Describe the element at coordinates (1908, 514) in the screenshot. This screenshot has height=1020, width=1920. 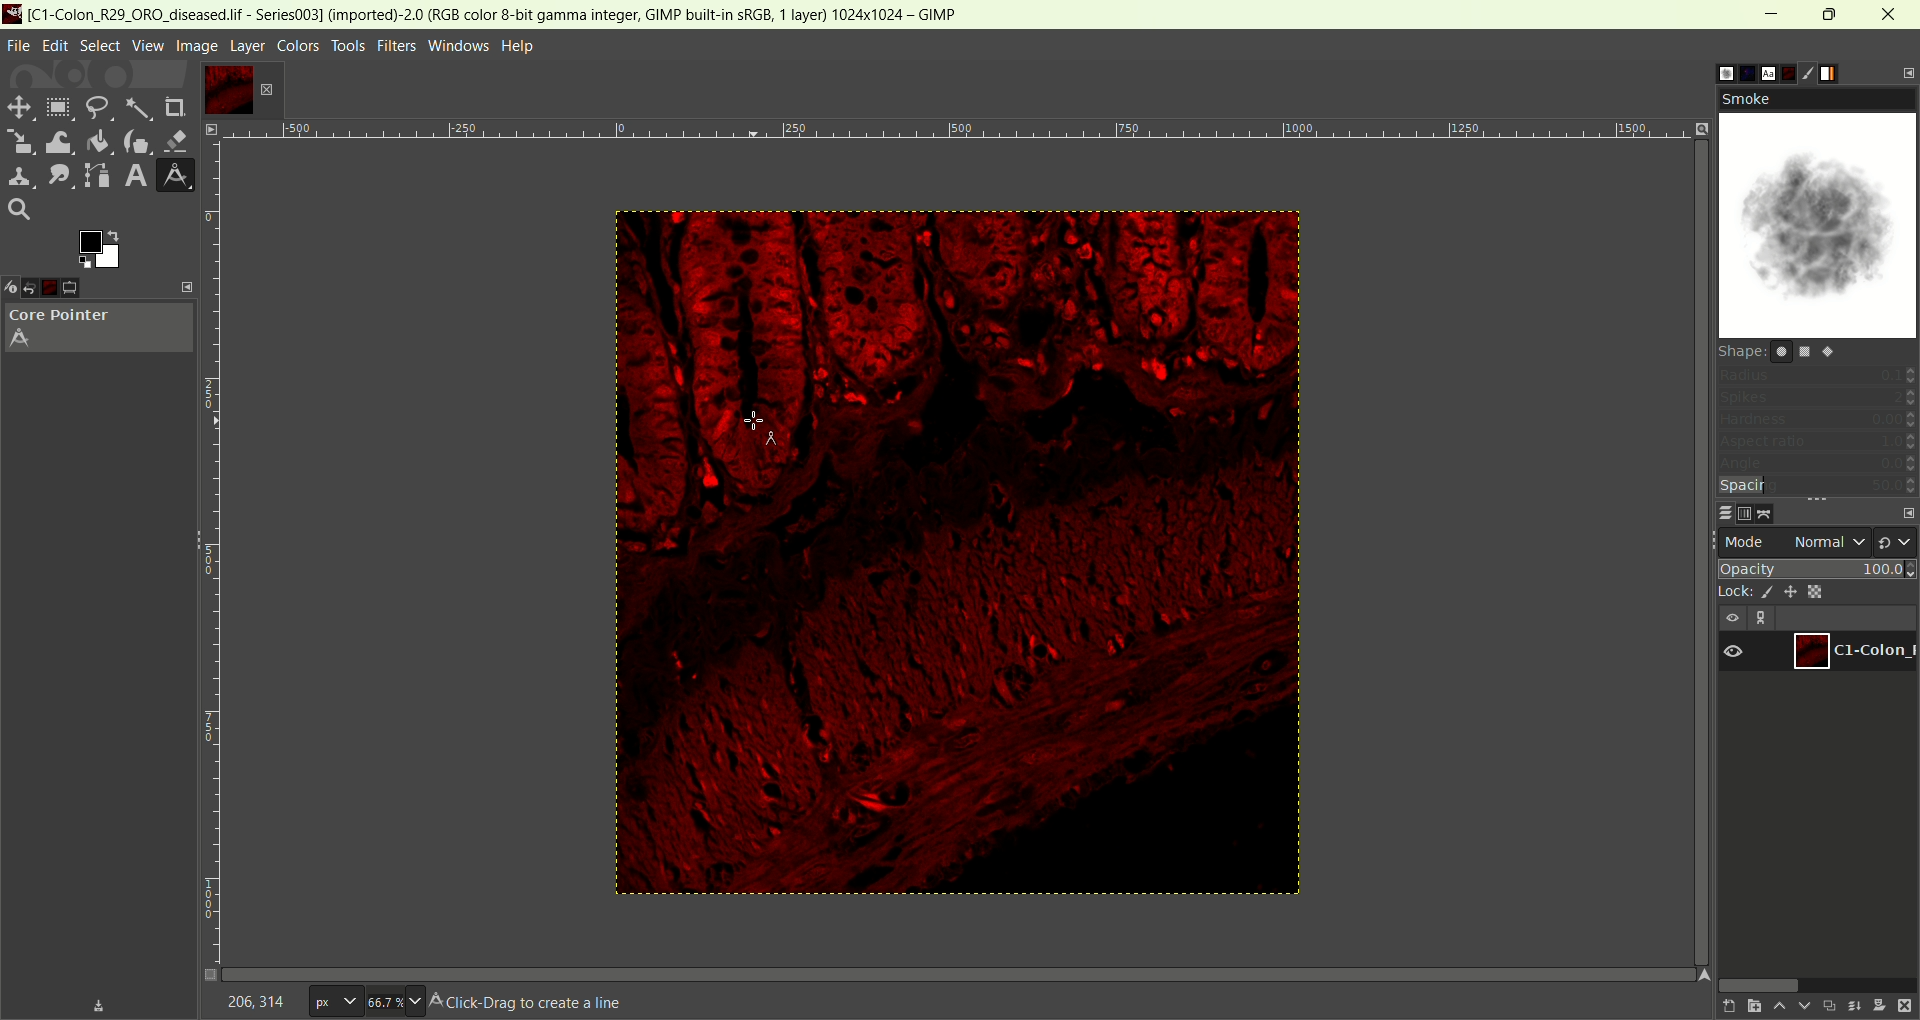
I see `configure this tab` at that location.